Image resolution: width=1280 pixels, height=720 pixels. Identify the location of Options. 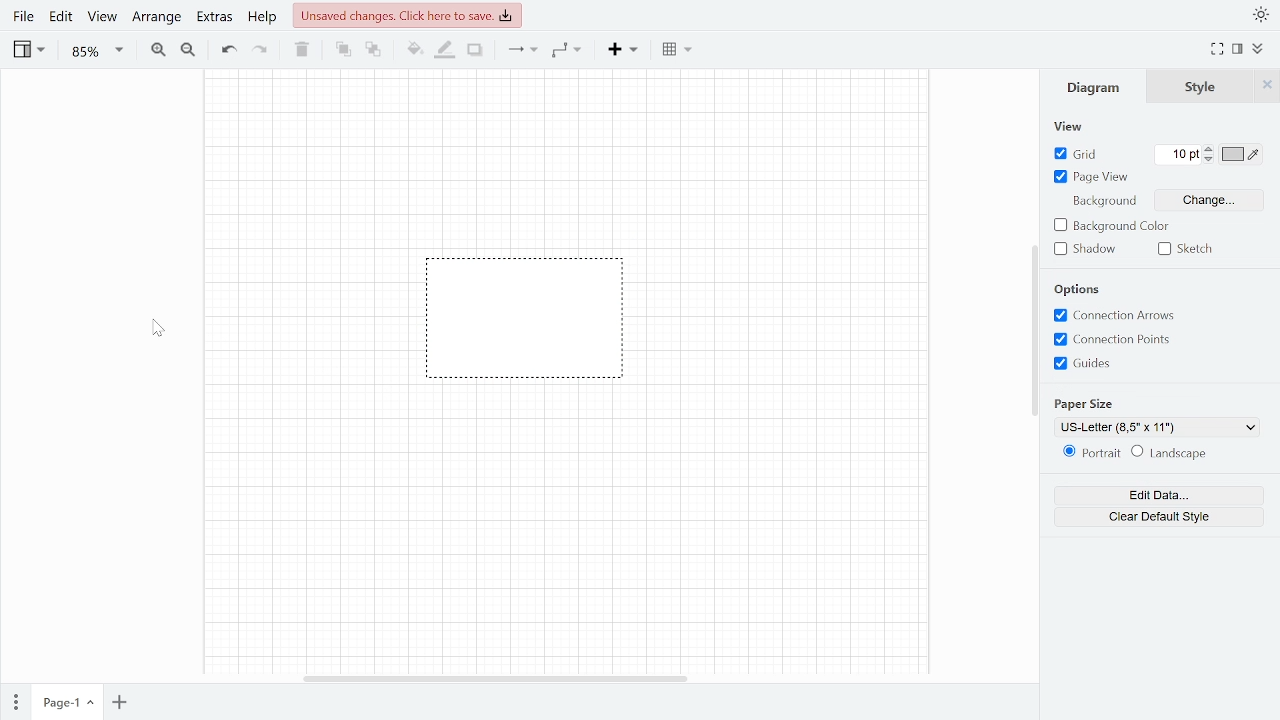
(1079, 289).